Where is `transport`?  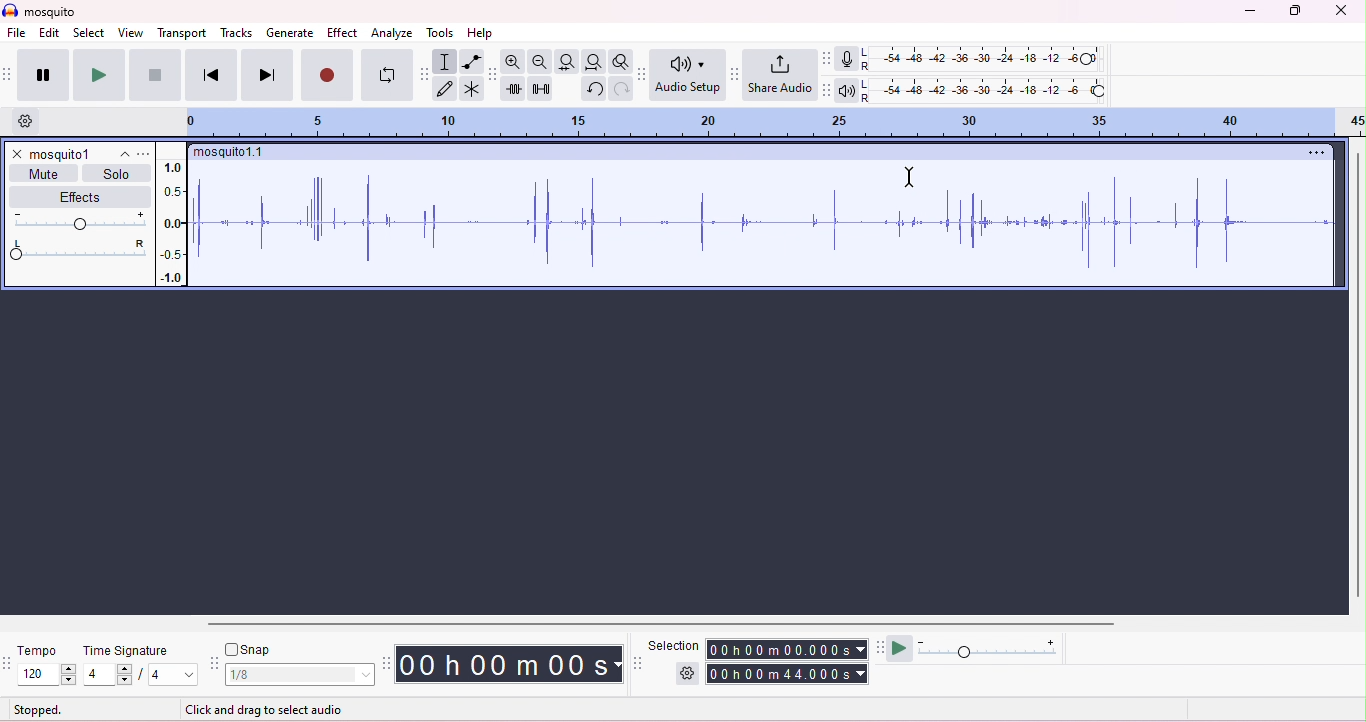
transport is located at coordinates (184, 33).